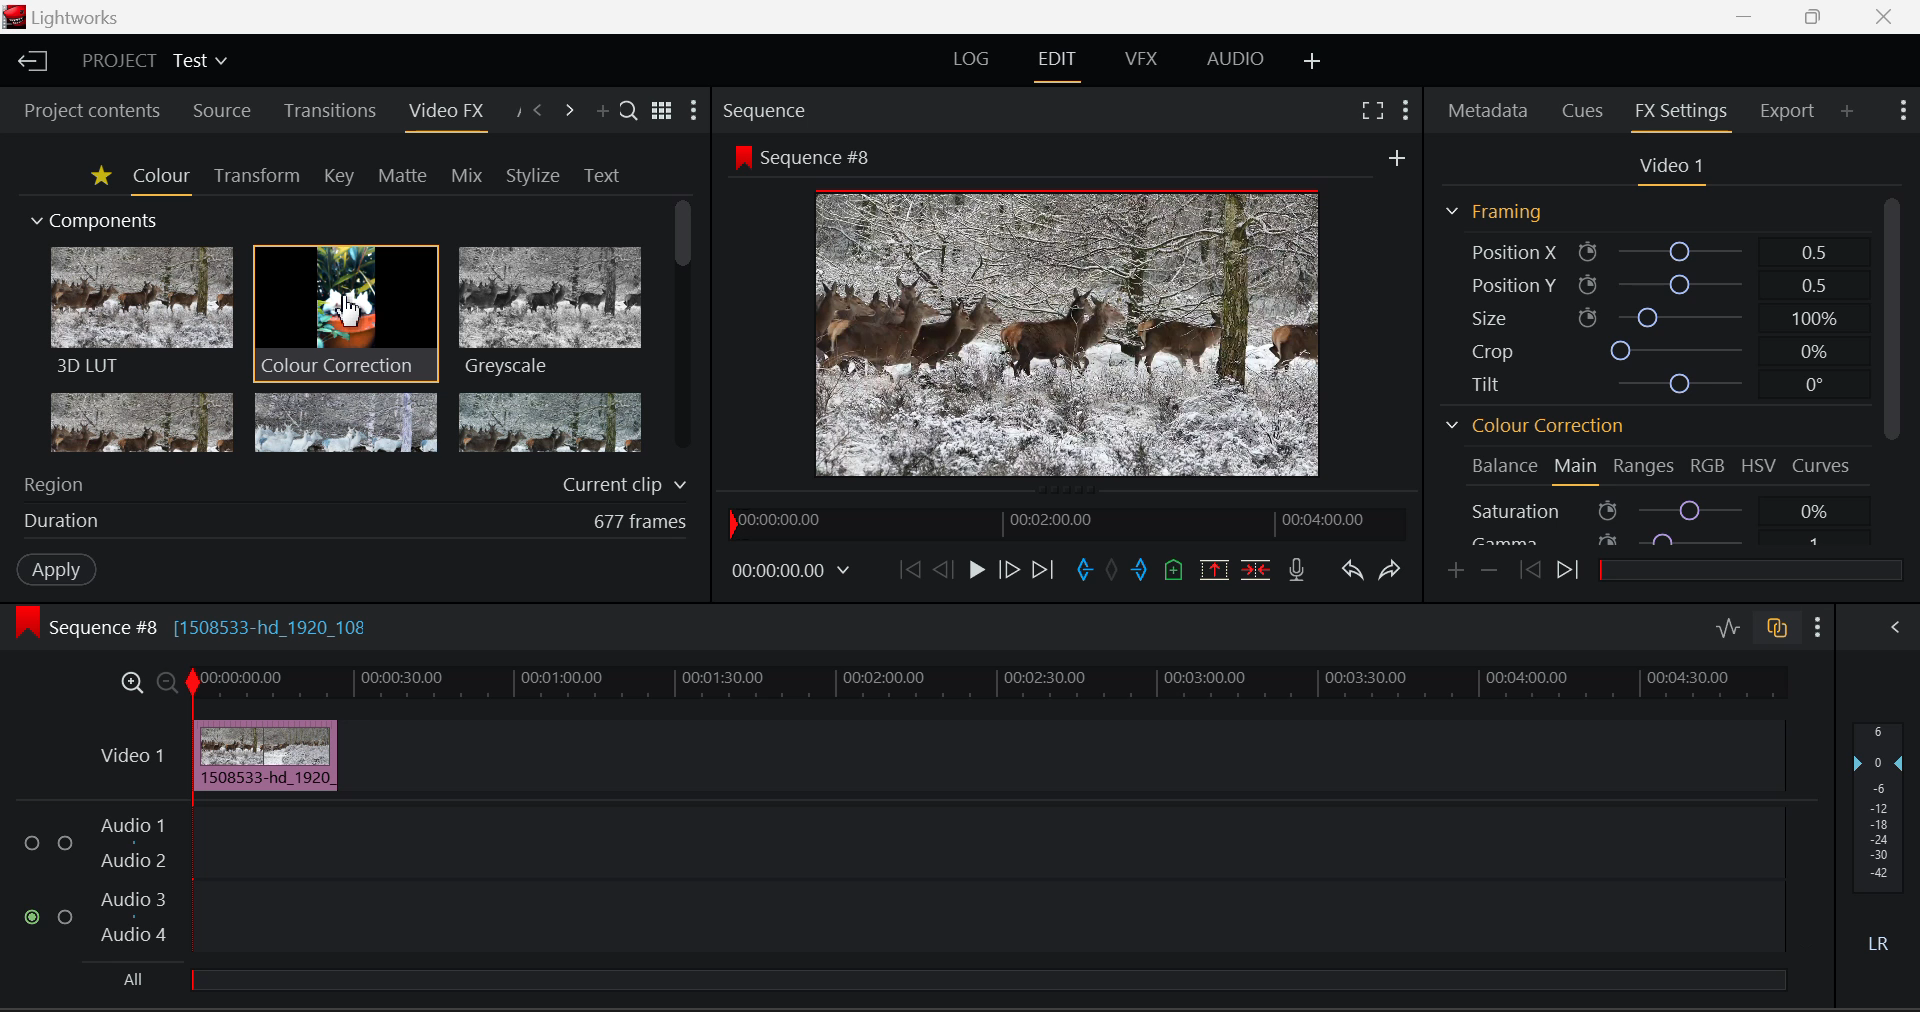  Describe the element at coordinates (1568, 572) in the screenshot. I see `Next keyframe` at that location.